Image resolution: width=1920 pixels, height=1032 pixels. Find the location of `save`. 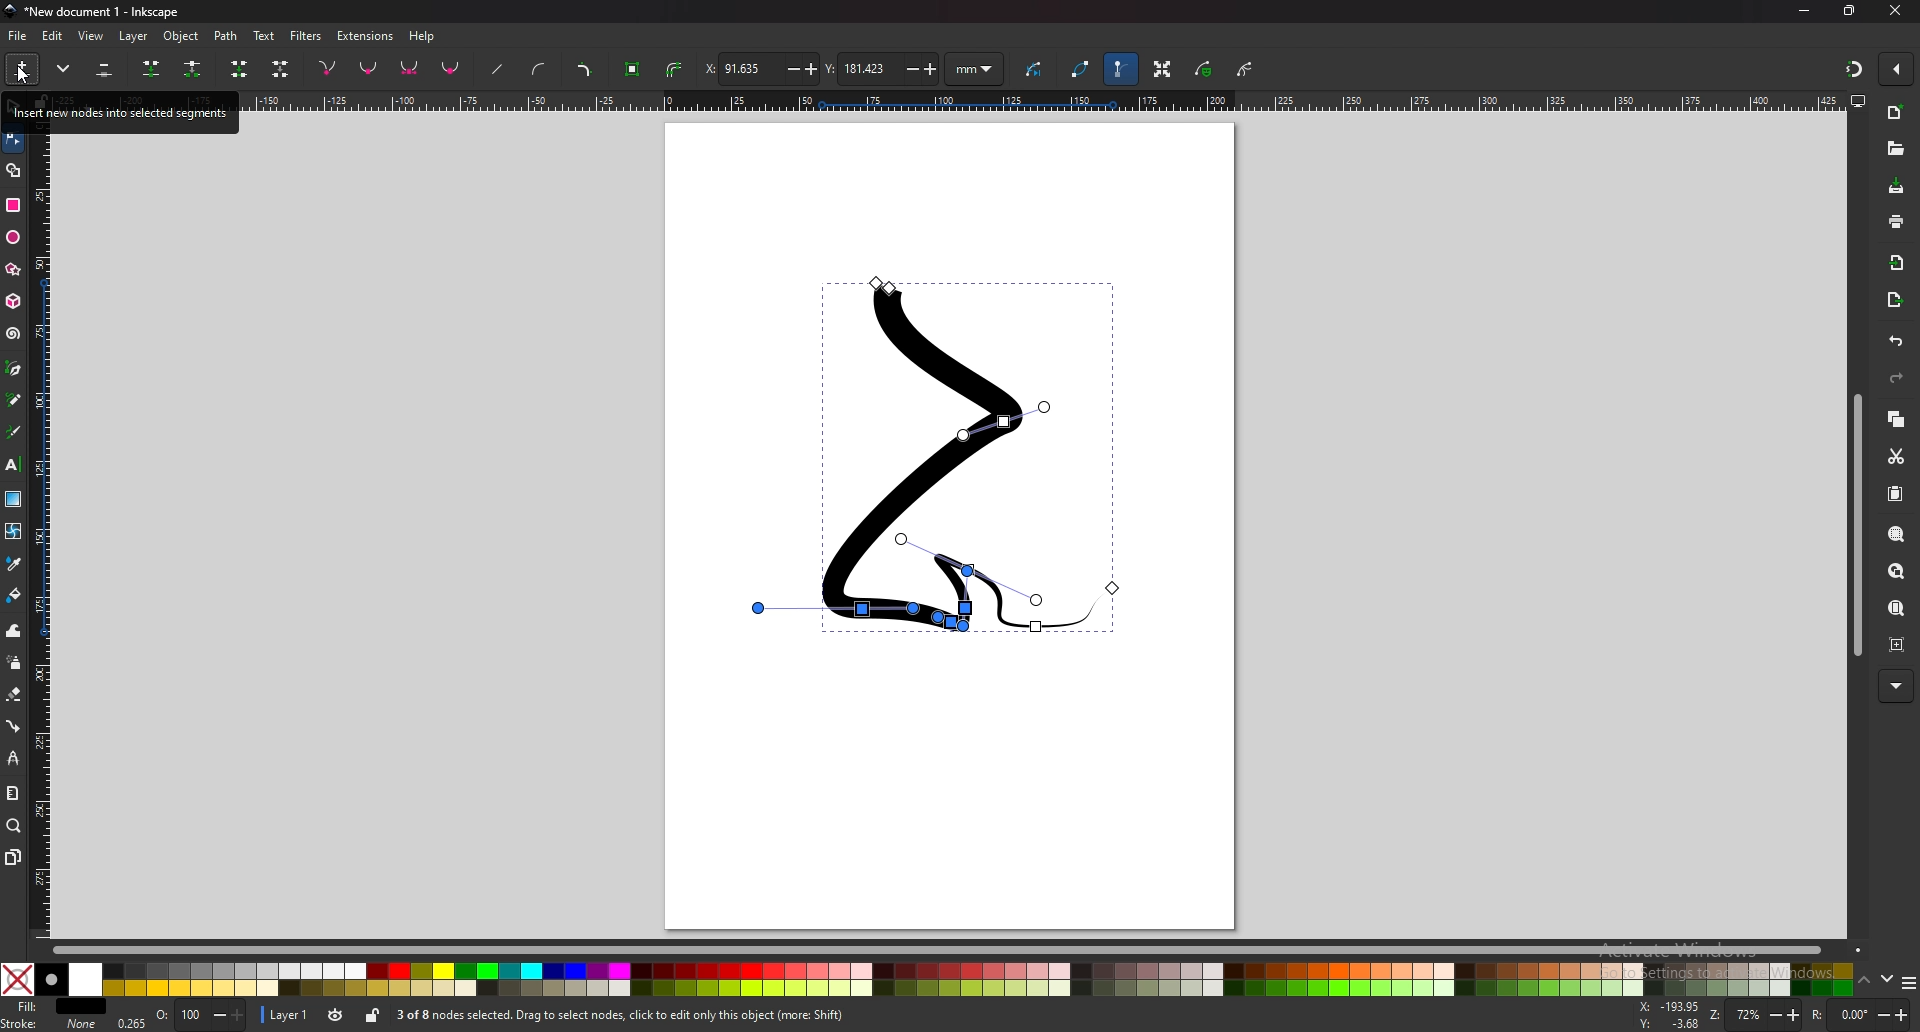

save is located at coordinates (1895, 188).